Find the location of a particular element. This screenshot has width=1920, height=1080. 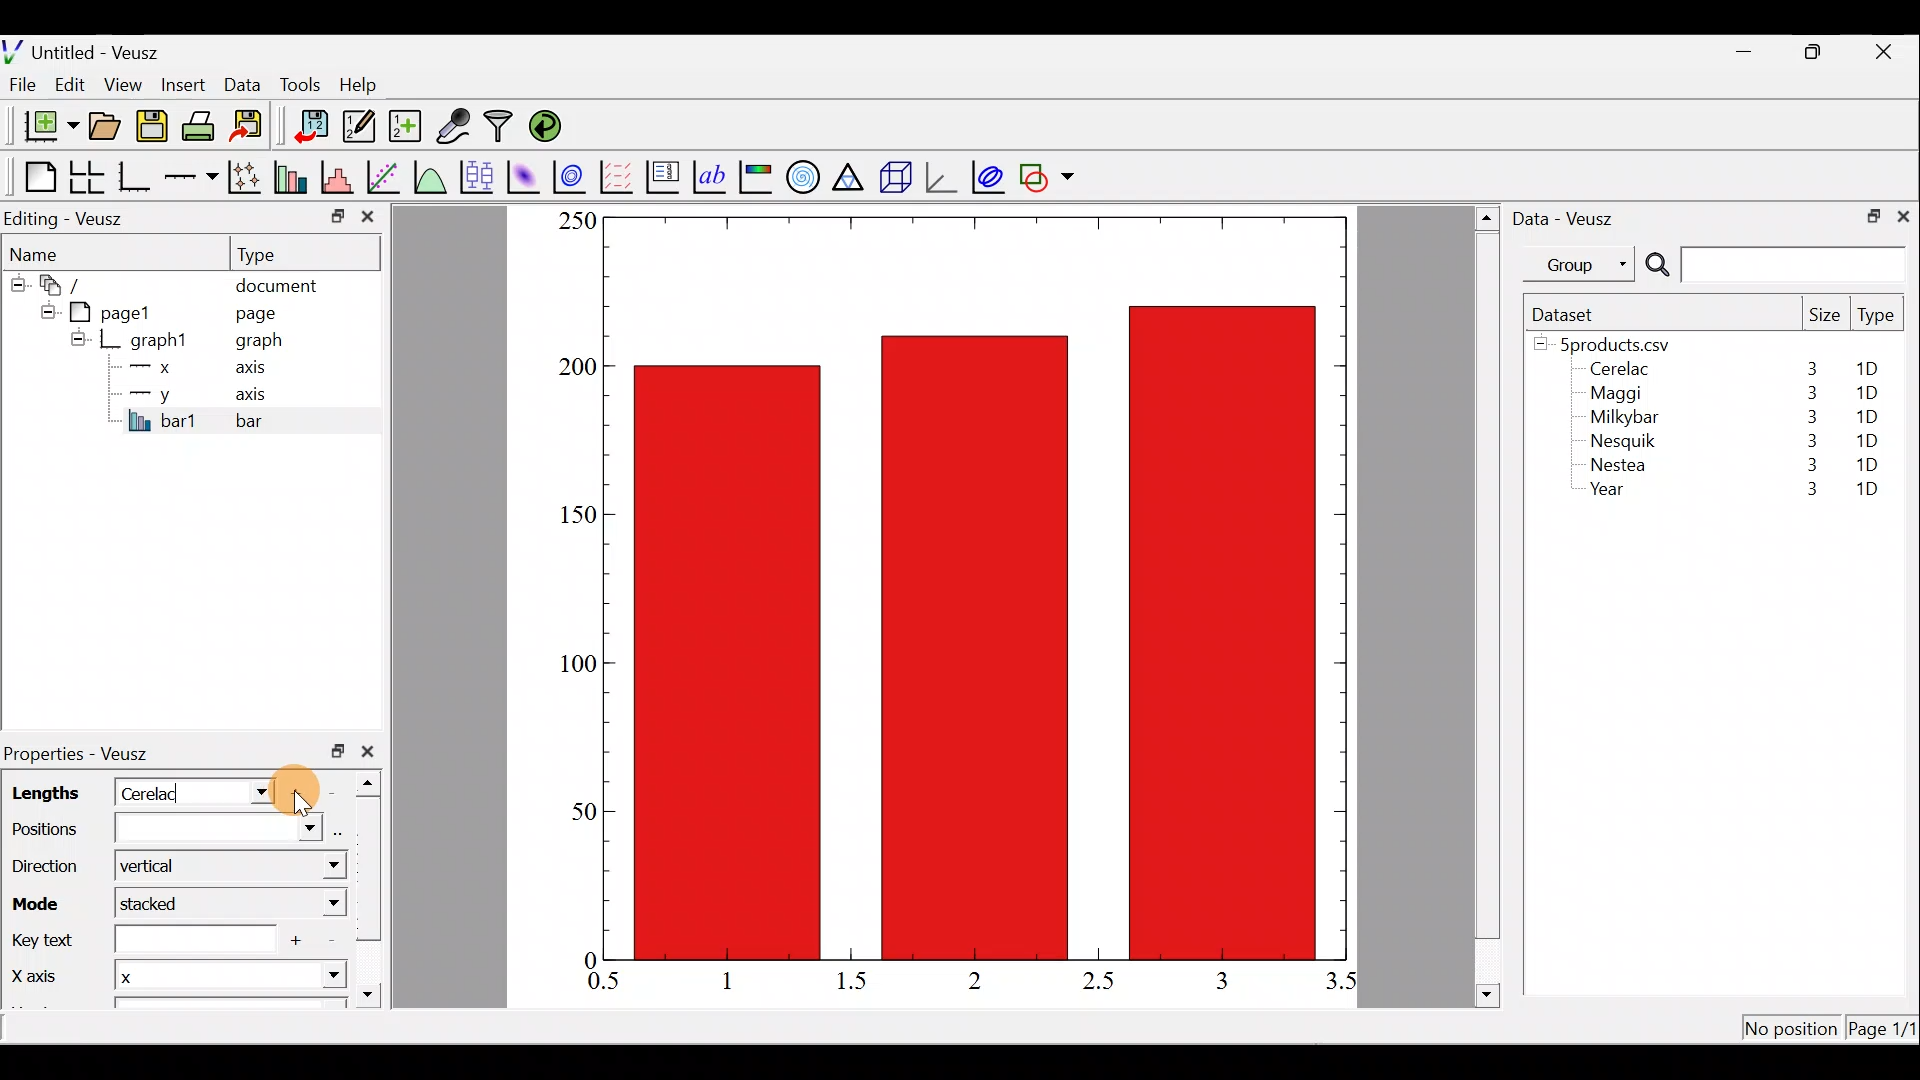

Text label is located at coordinates (712, 174).